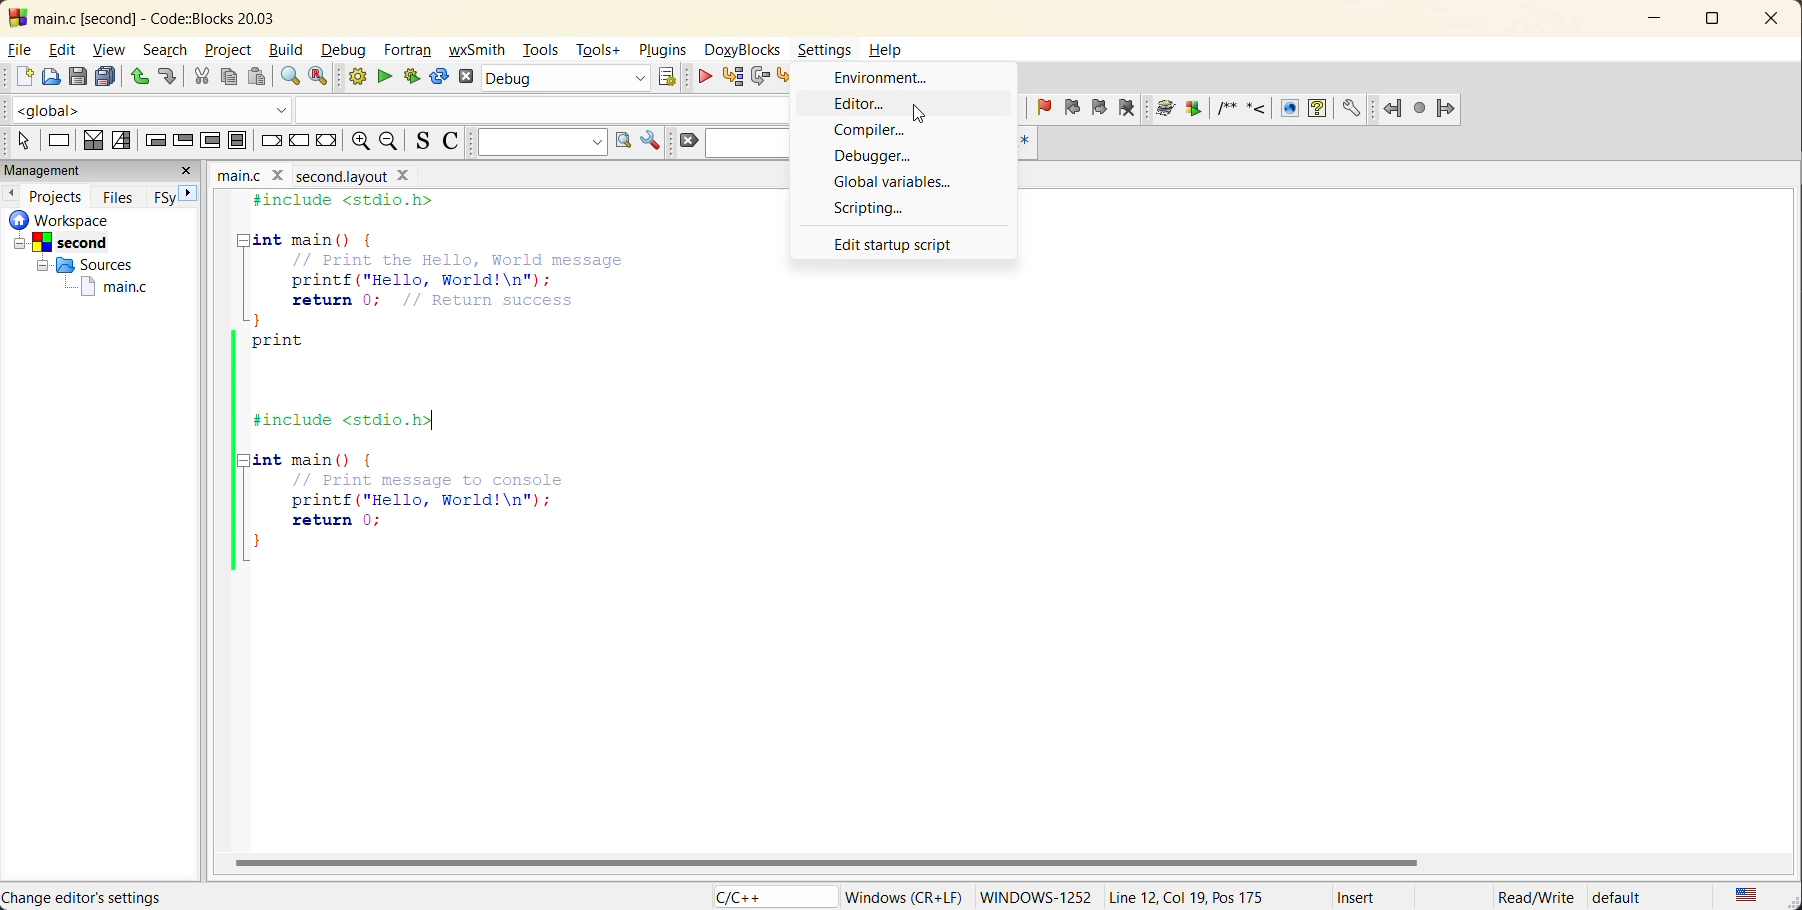  I want to click on Help, so click(892, 51).